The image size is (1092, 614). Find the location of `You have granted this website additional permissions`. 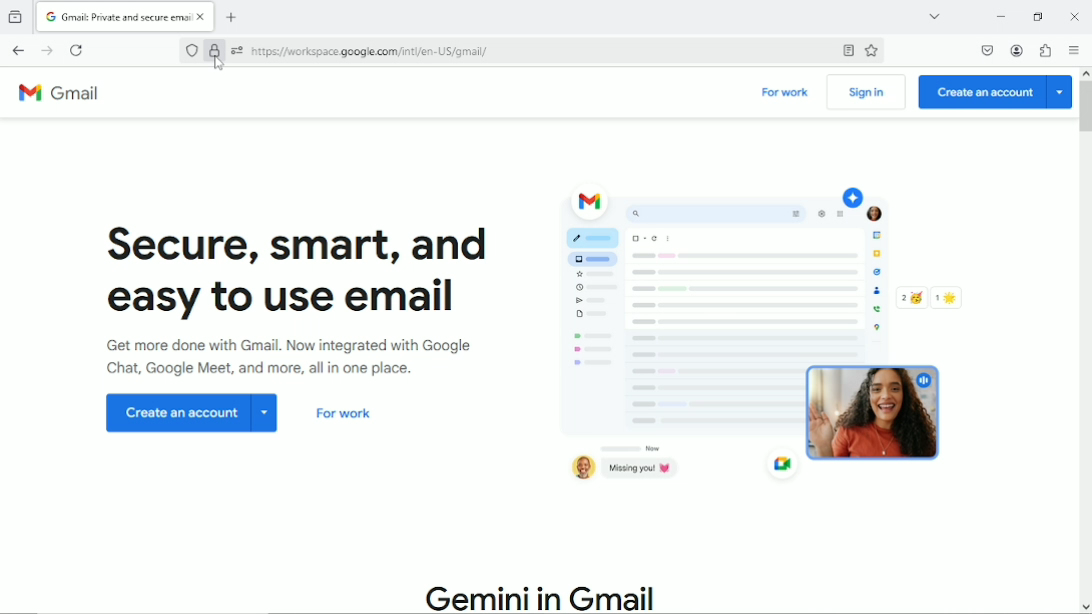

You have granted this website additional permissions is located at coordinates (235, 51).